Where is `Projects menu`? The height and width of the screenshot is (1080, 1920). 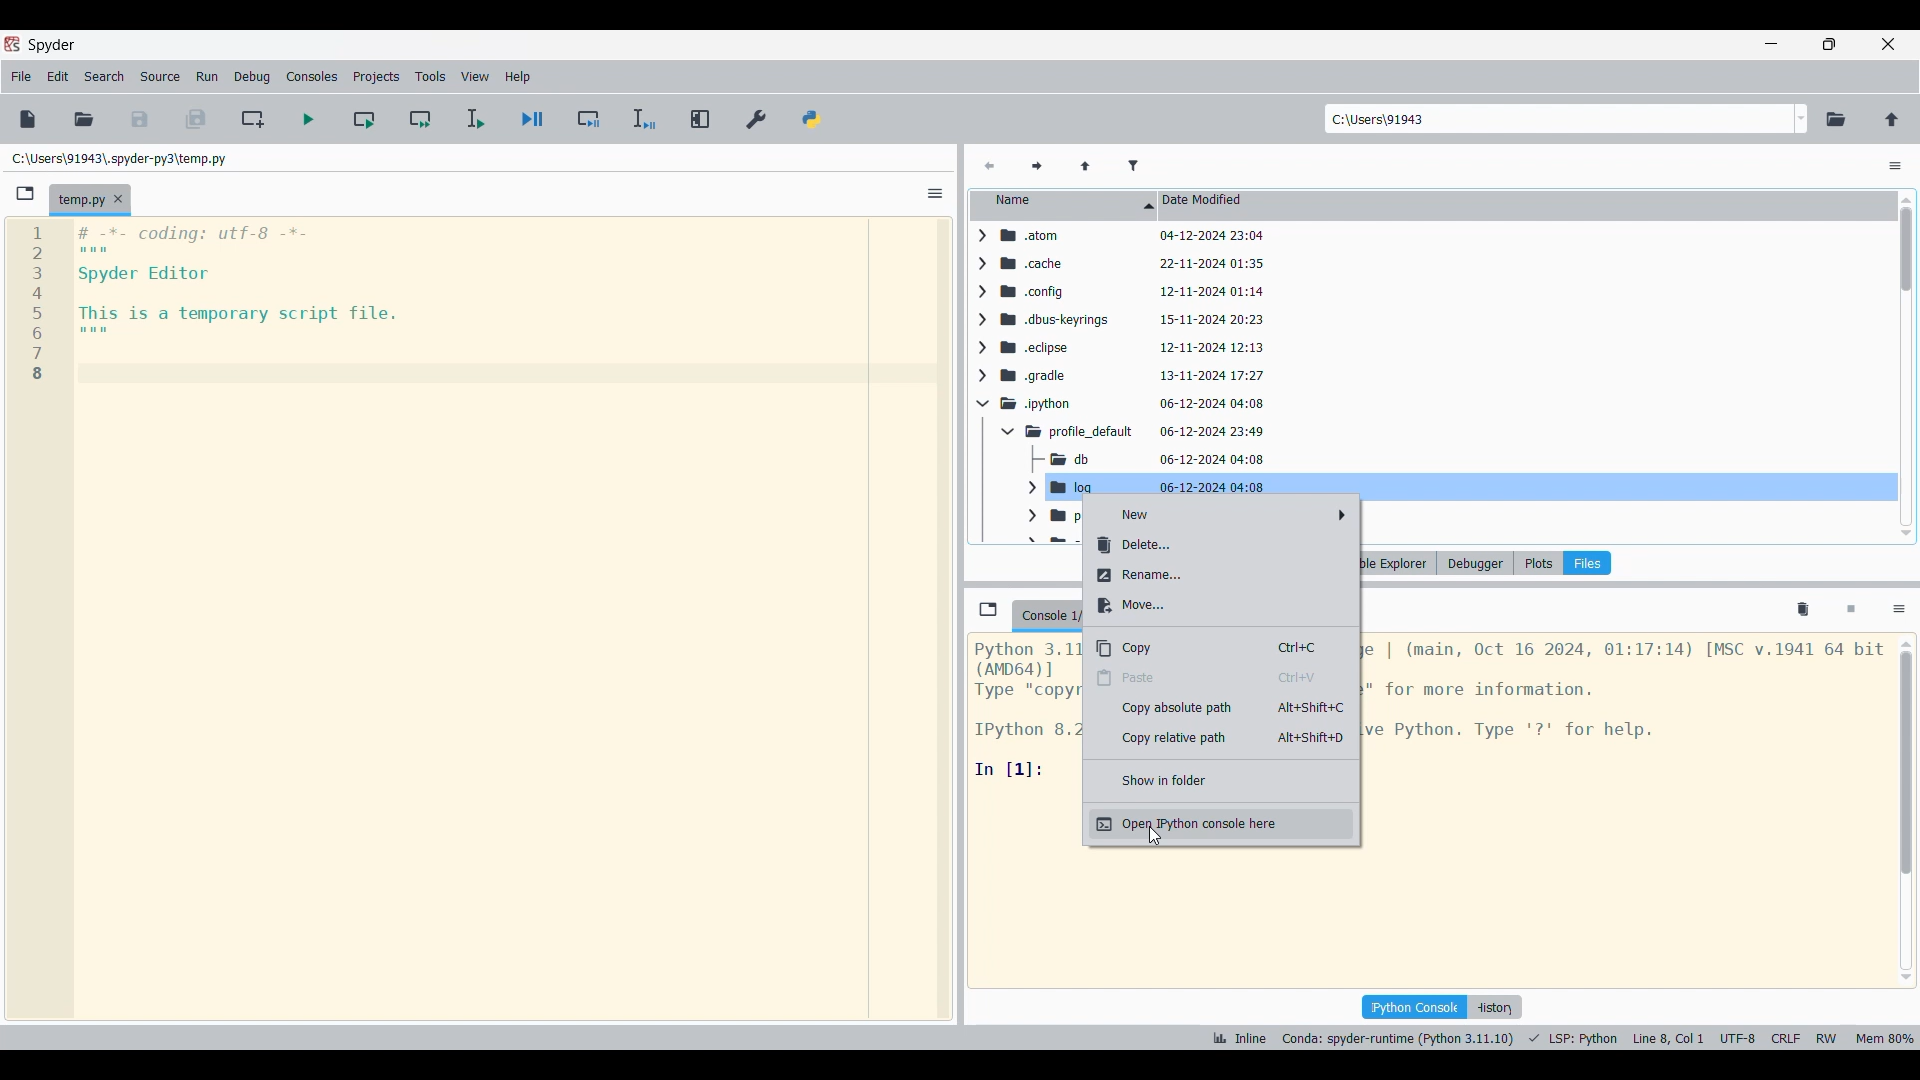 Projects menu is located at coordinates (376, 76).